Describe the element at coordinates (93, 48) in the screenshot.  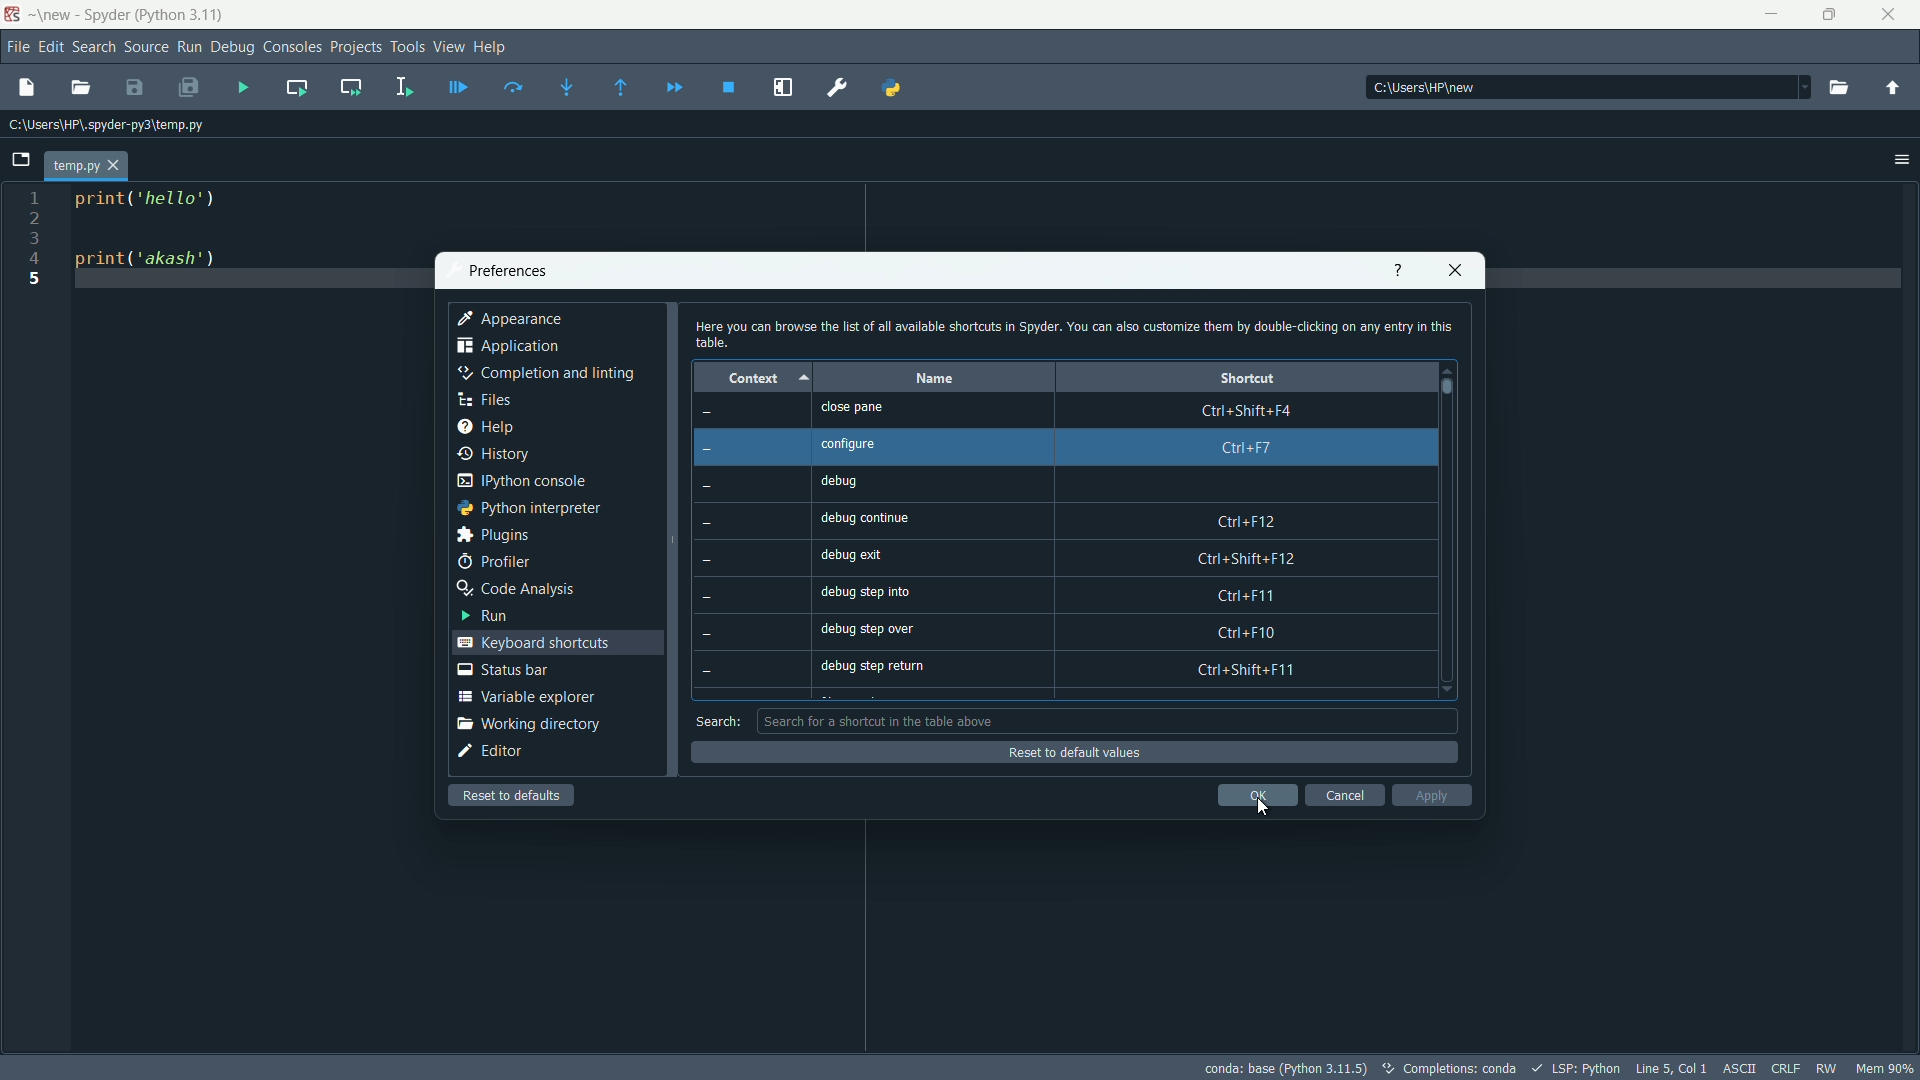
I see `search menu` at that location.